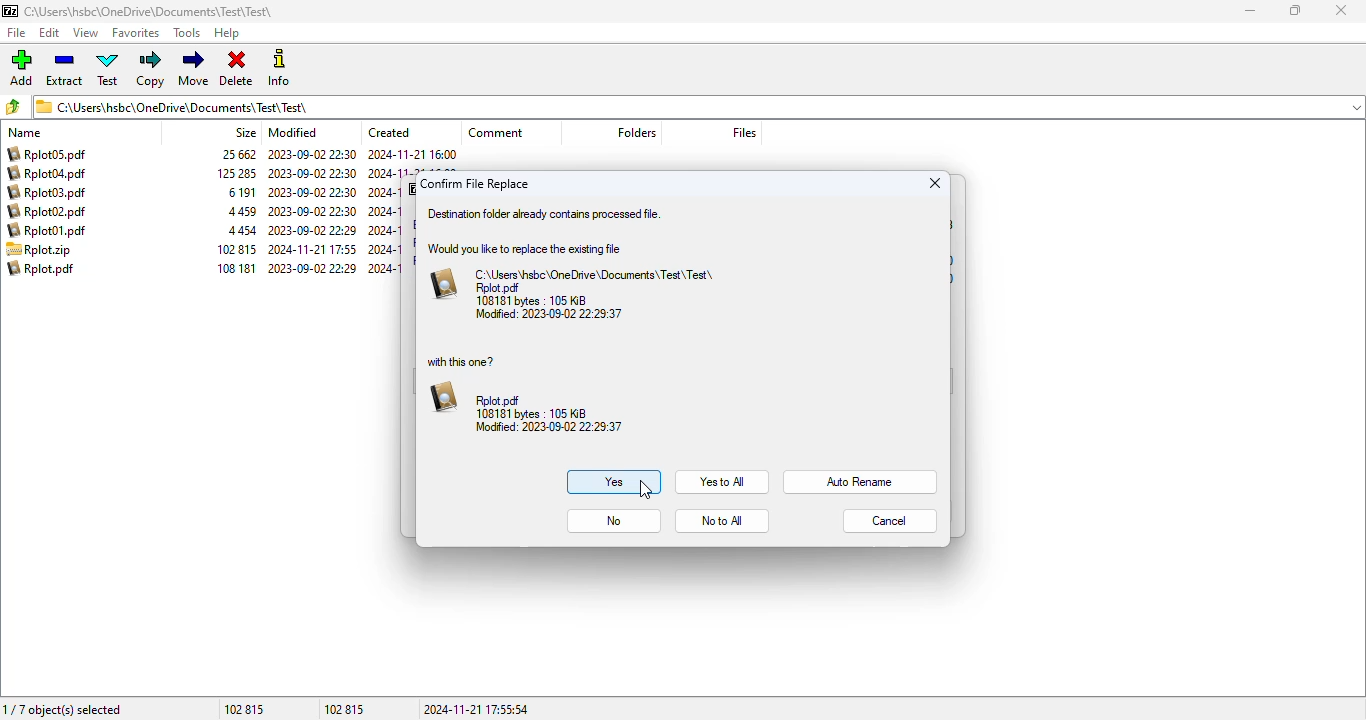 Image resolution: width=1366 pixels, height=720 pixels. I want to click on tools, so click(186, 33).